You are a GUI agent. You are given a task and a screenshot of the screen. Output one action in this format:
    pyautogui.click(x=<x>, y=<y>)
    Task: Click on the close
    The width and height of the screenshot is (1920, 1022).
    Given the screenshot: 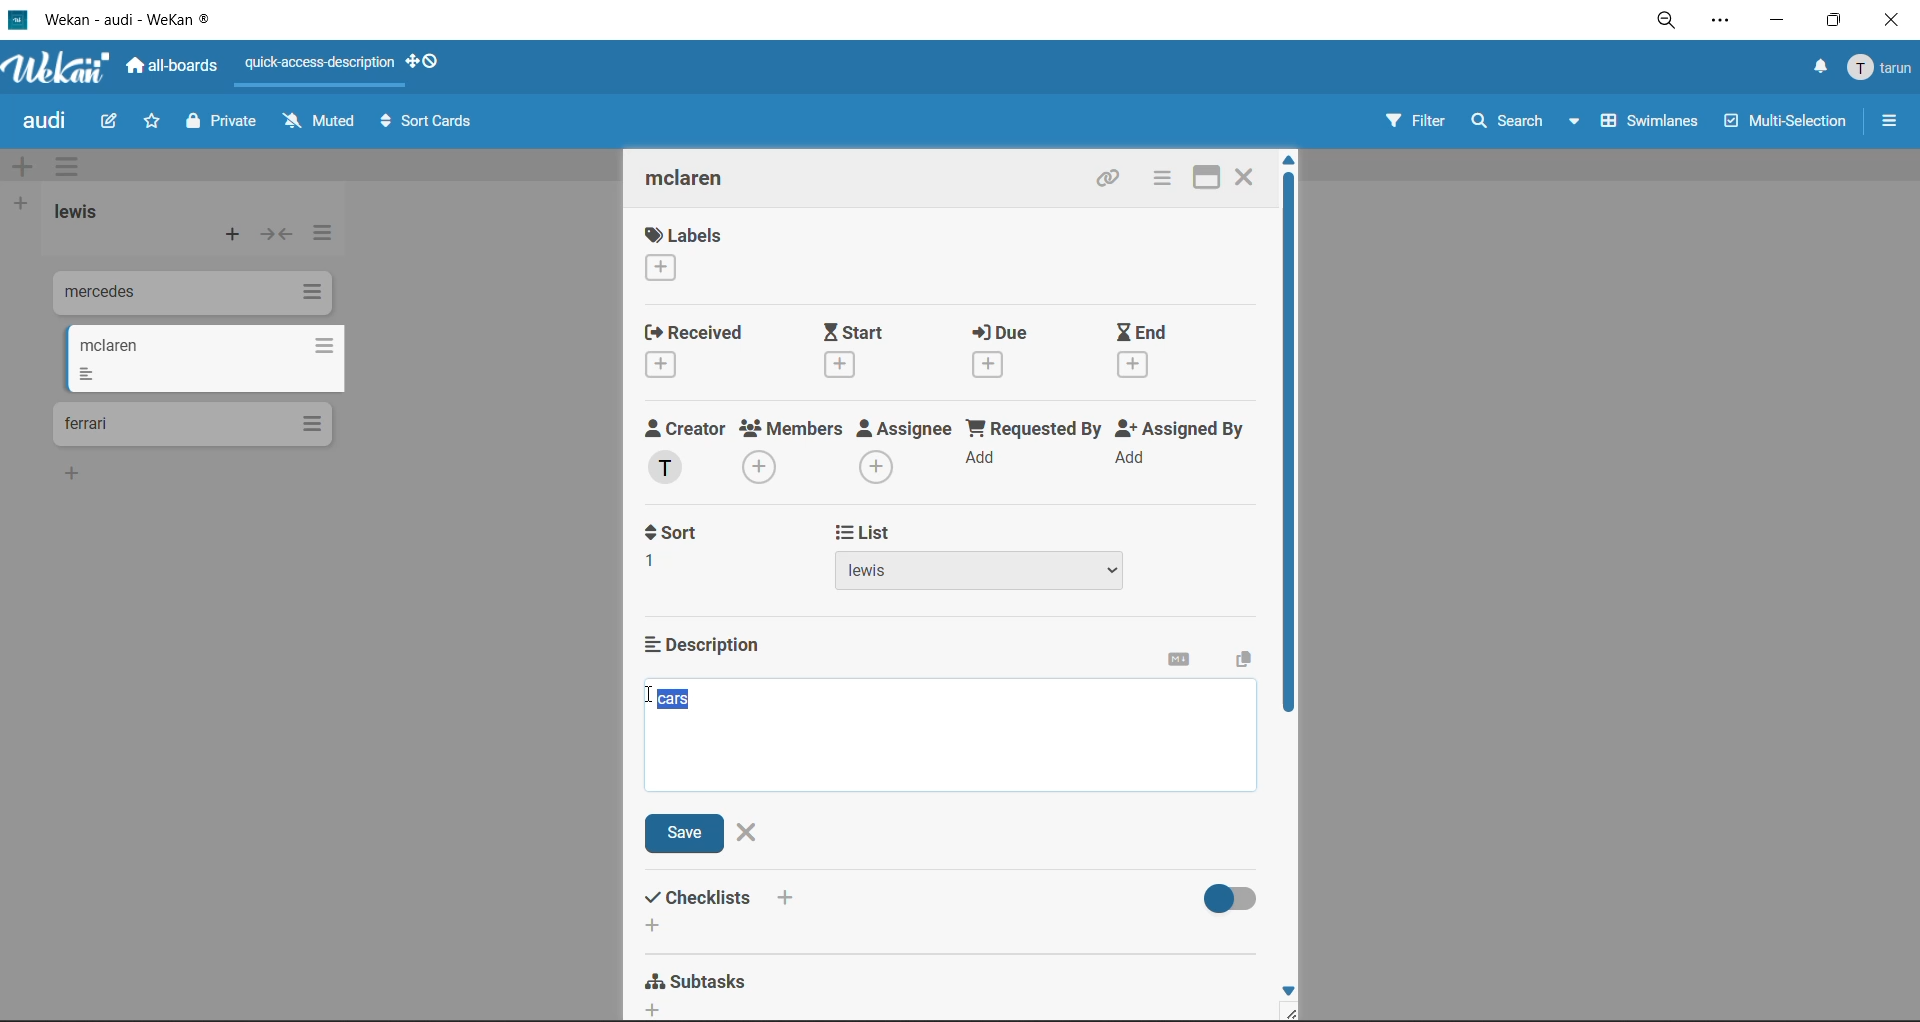 What is the action you would take?
    pyautogui.click(x=1897, y=20)
    